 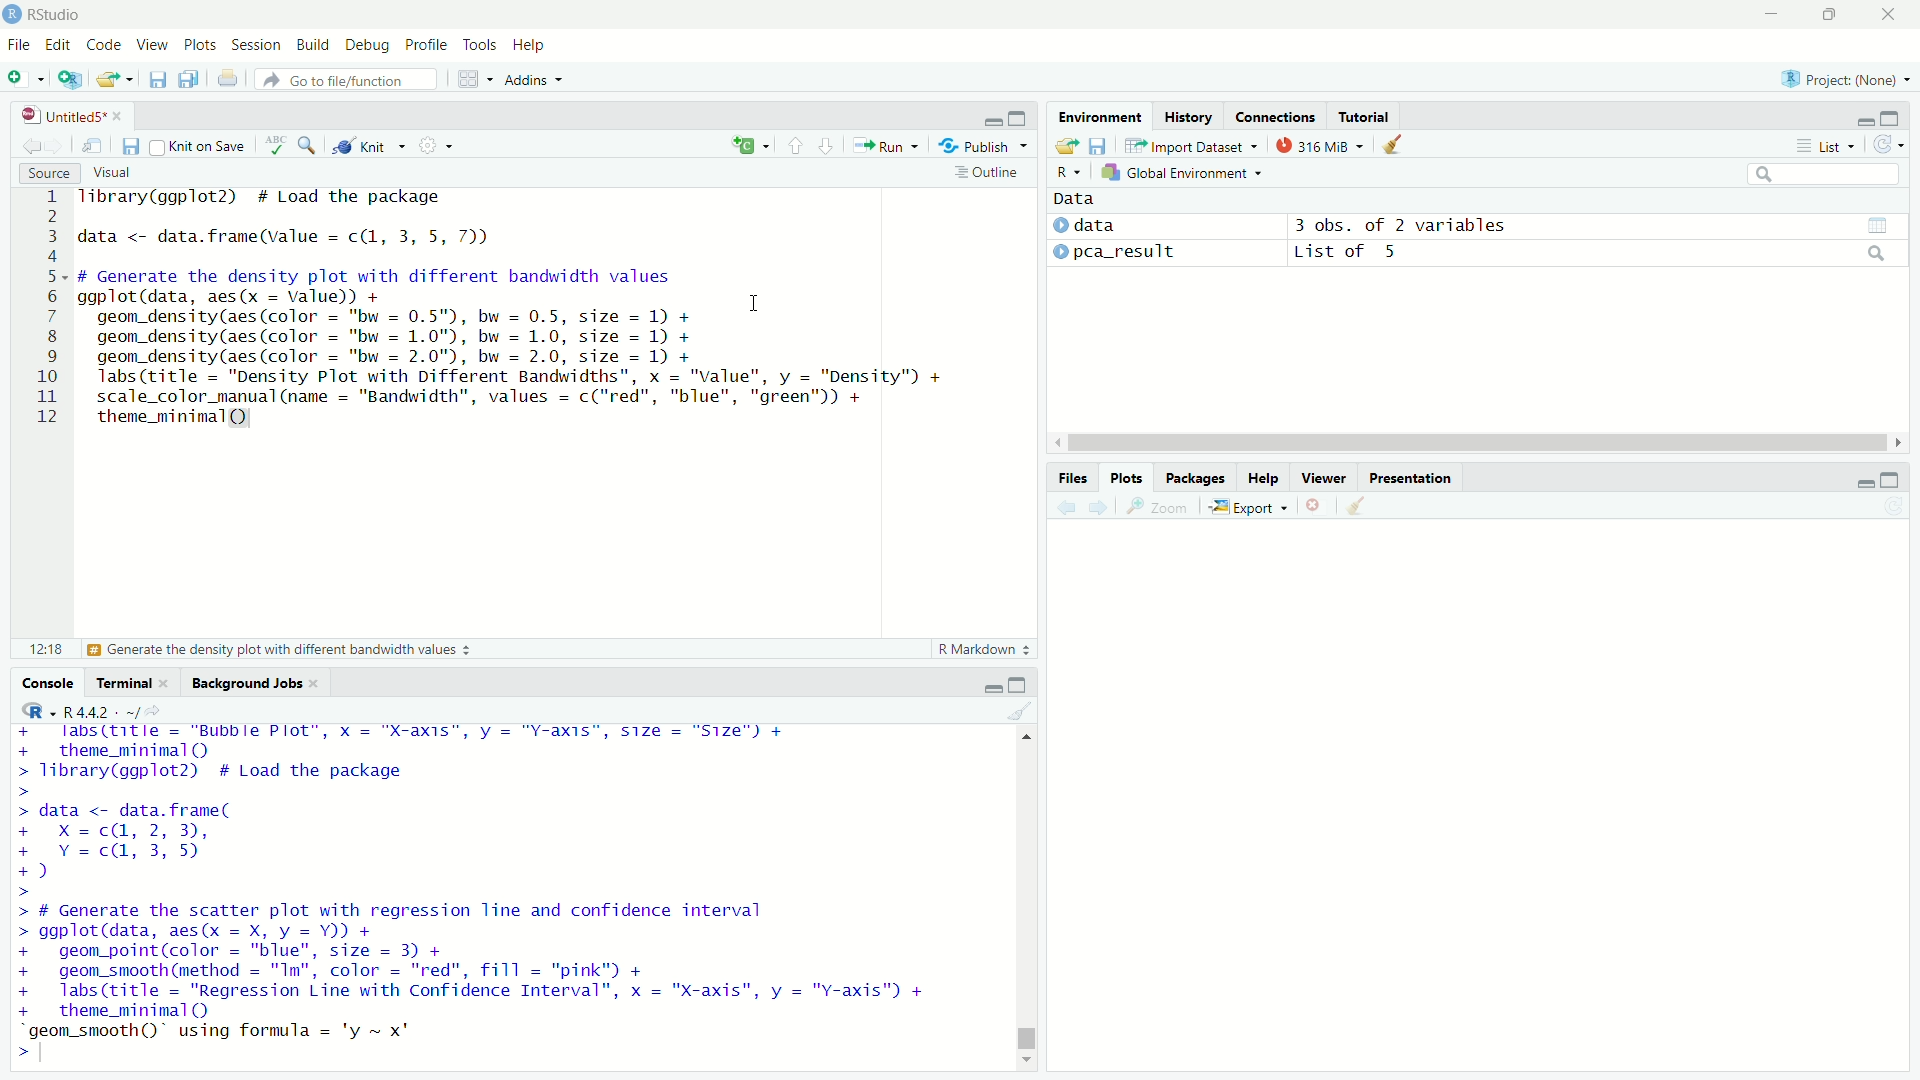 I want to click on Line numbers, so click(x=42, y=310).